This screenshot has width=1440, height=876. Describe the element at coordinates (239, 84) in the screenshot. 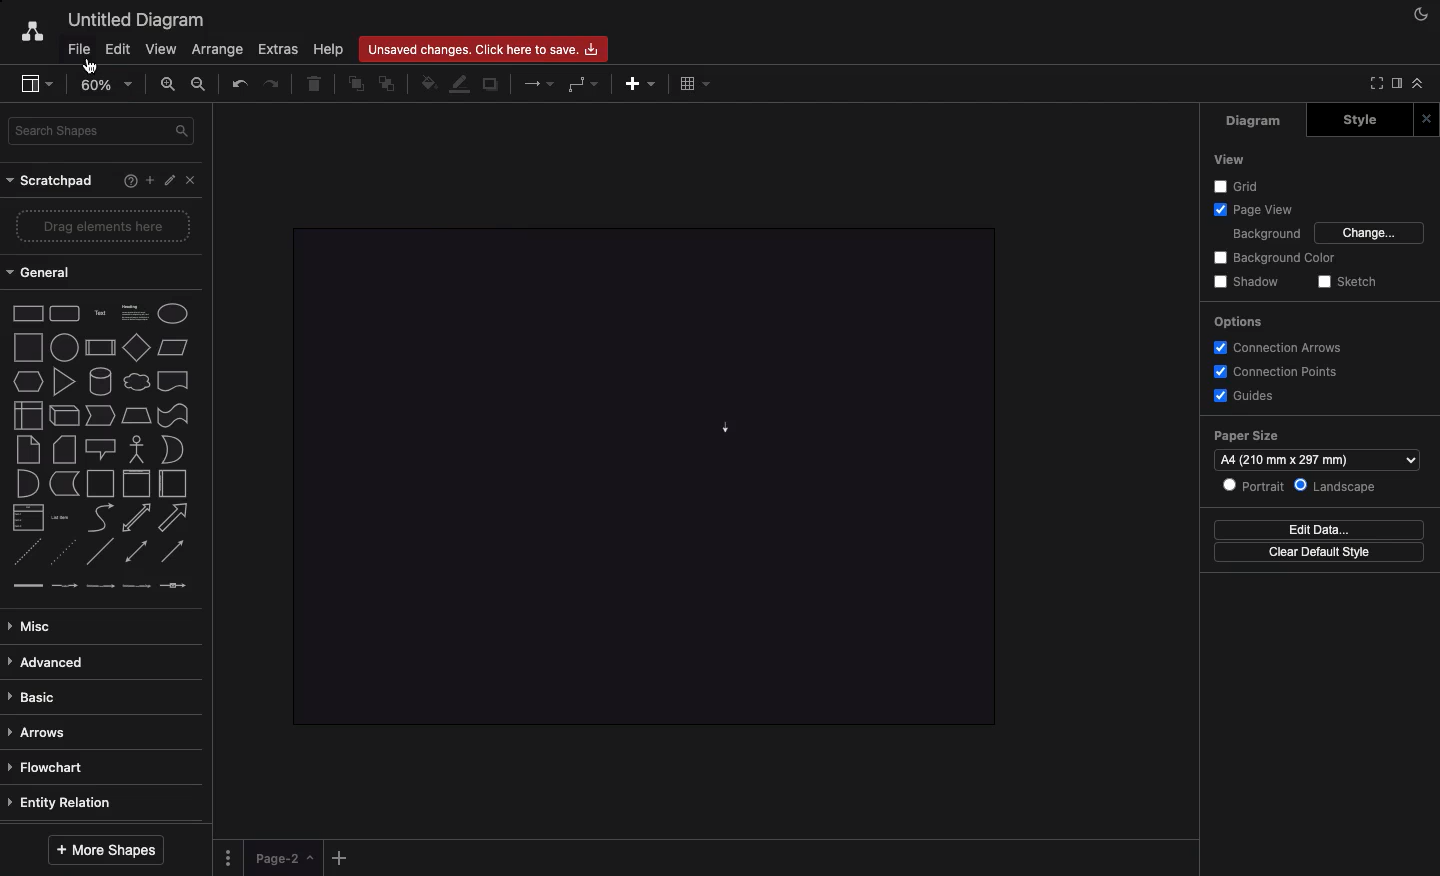

I see `Undo` at that location.